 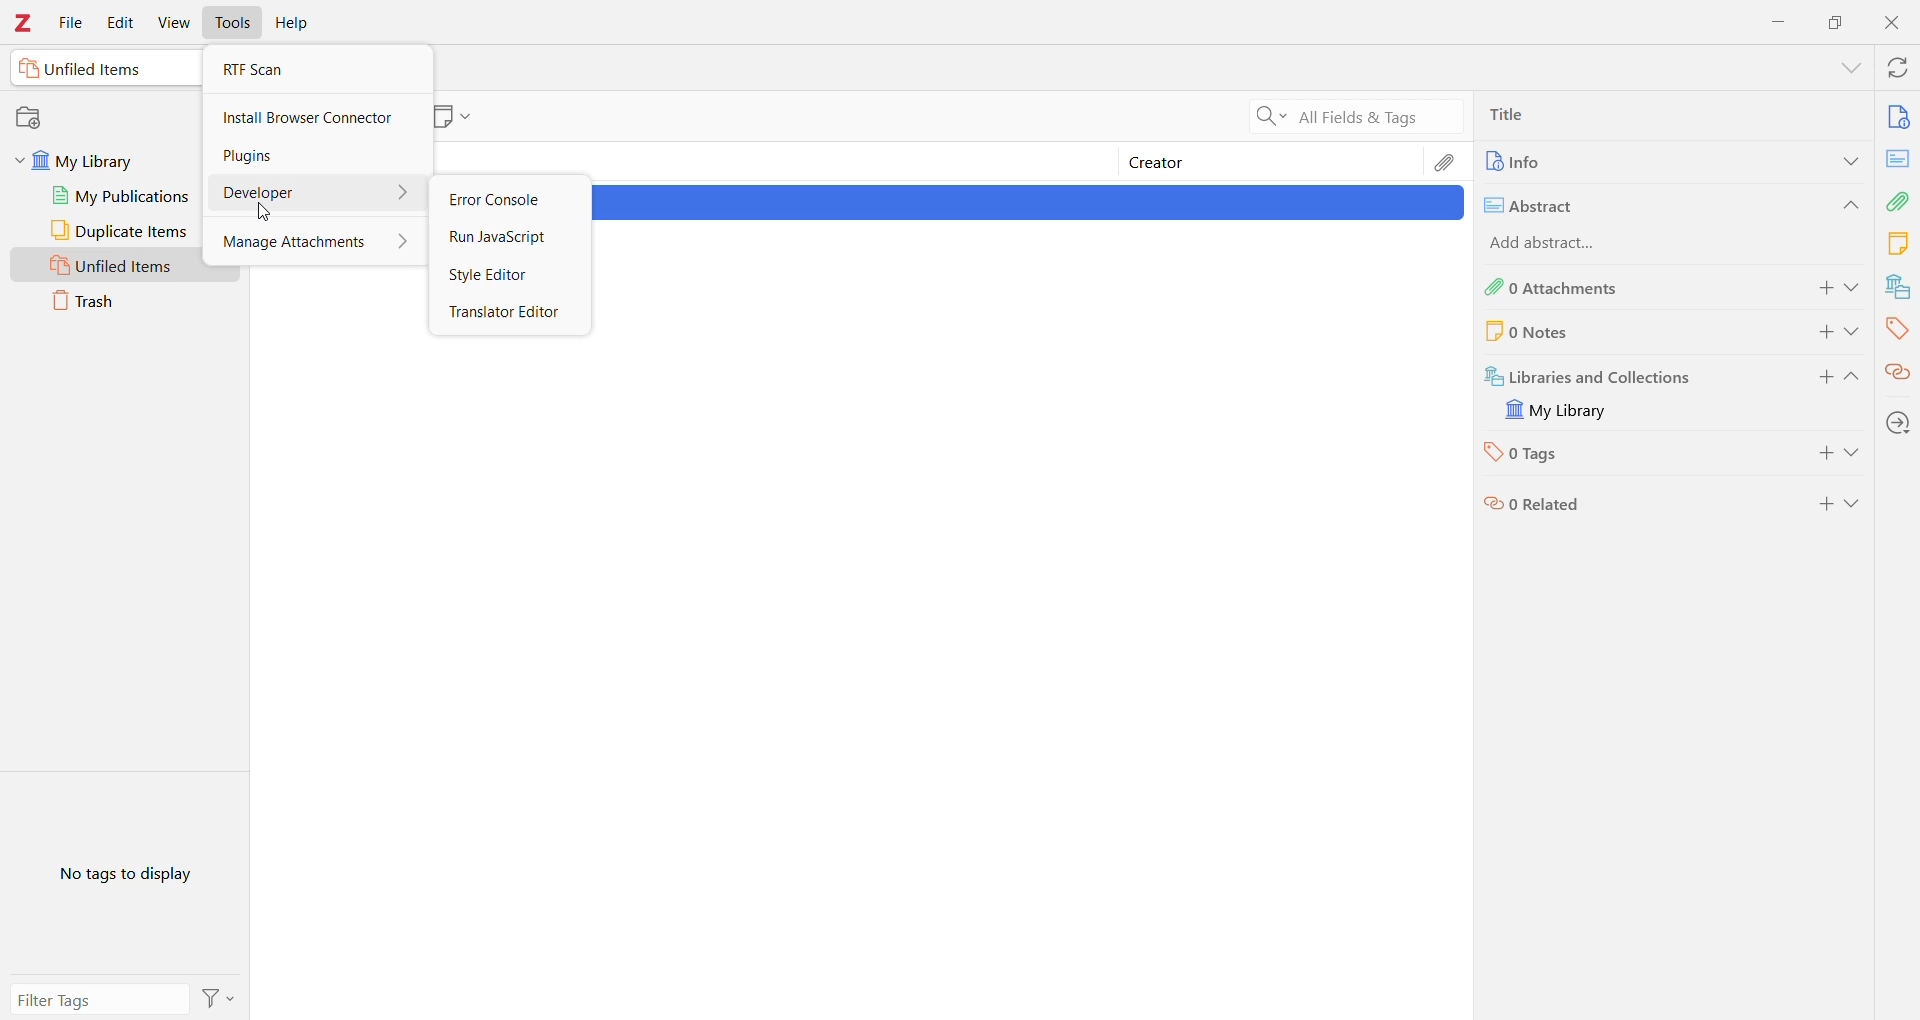 I want to click on Manage Attachments, so click(x=317, y=240).